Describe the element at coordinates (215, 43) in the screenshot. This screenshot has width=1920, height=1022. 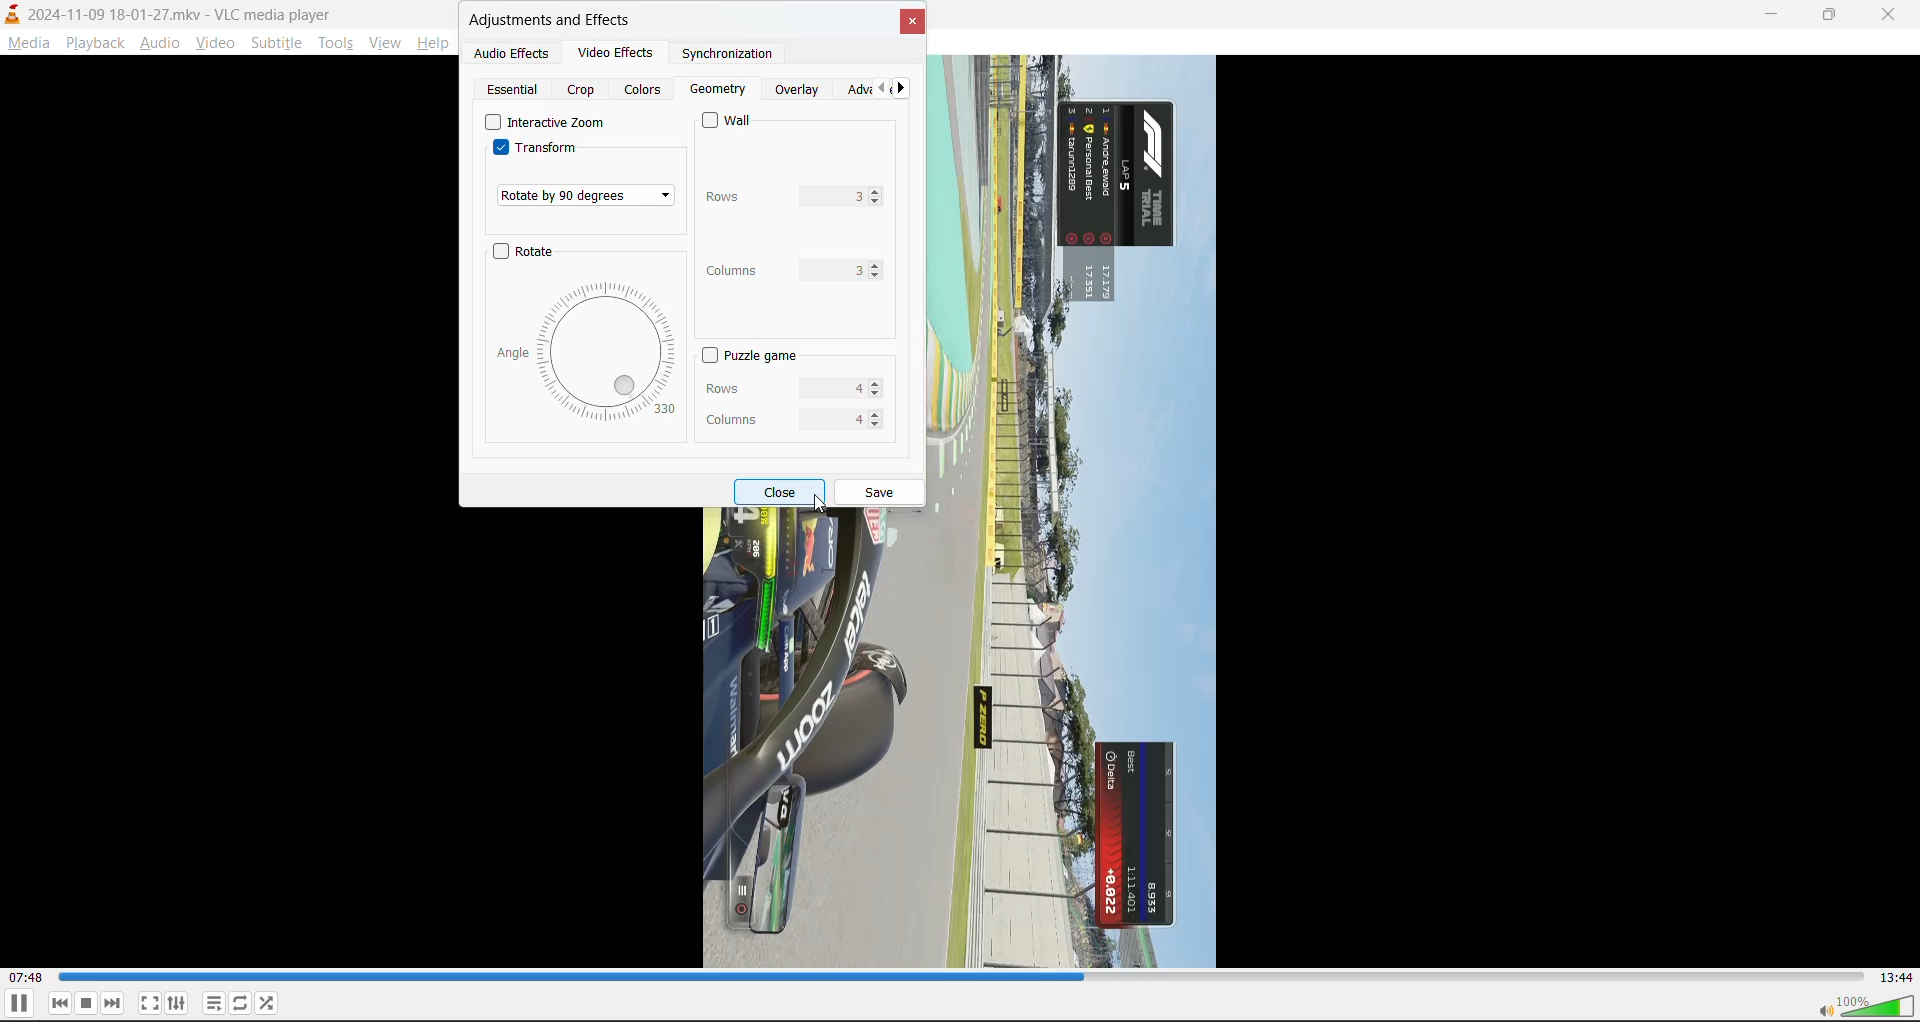
I see `video` at that location.